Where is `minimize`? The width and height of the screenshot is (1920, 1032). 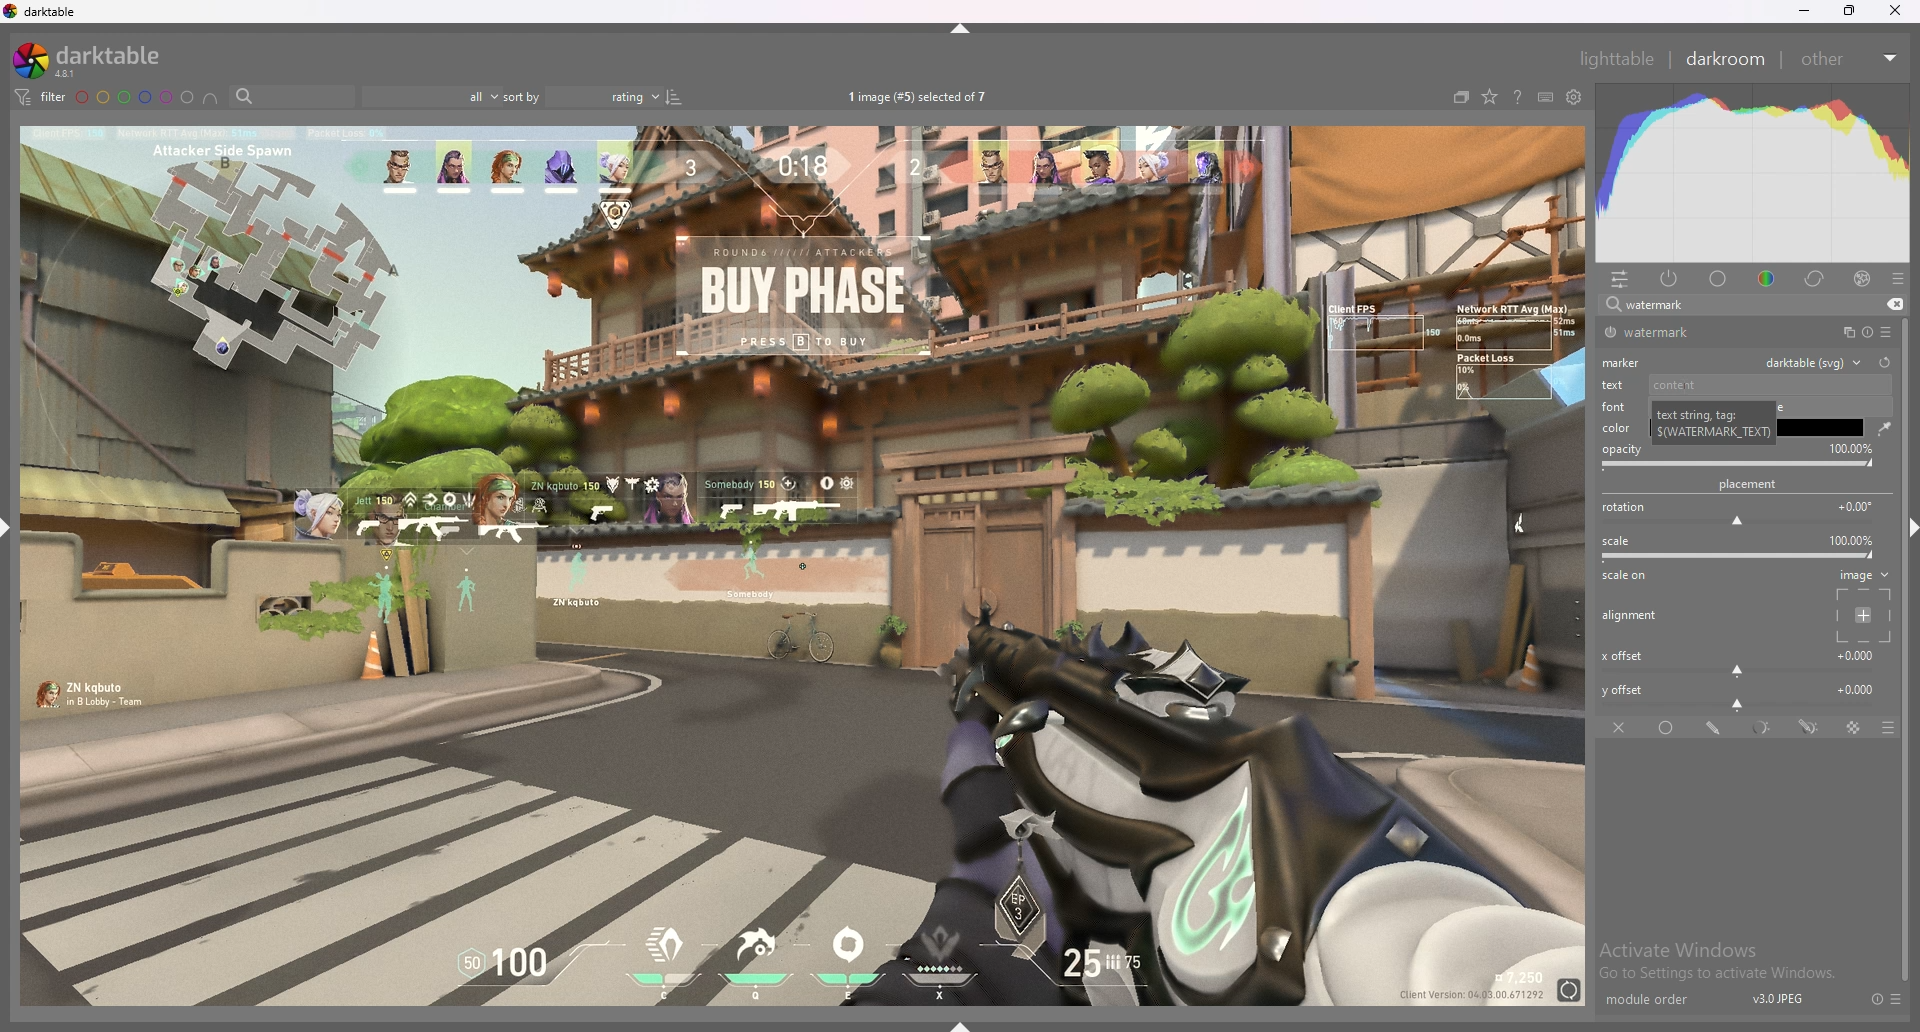 minimize is located at coordinates (1805, 11).